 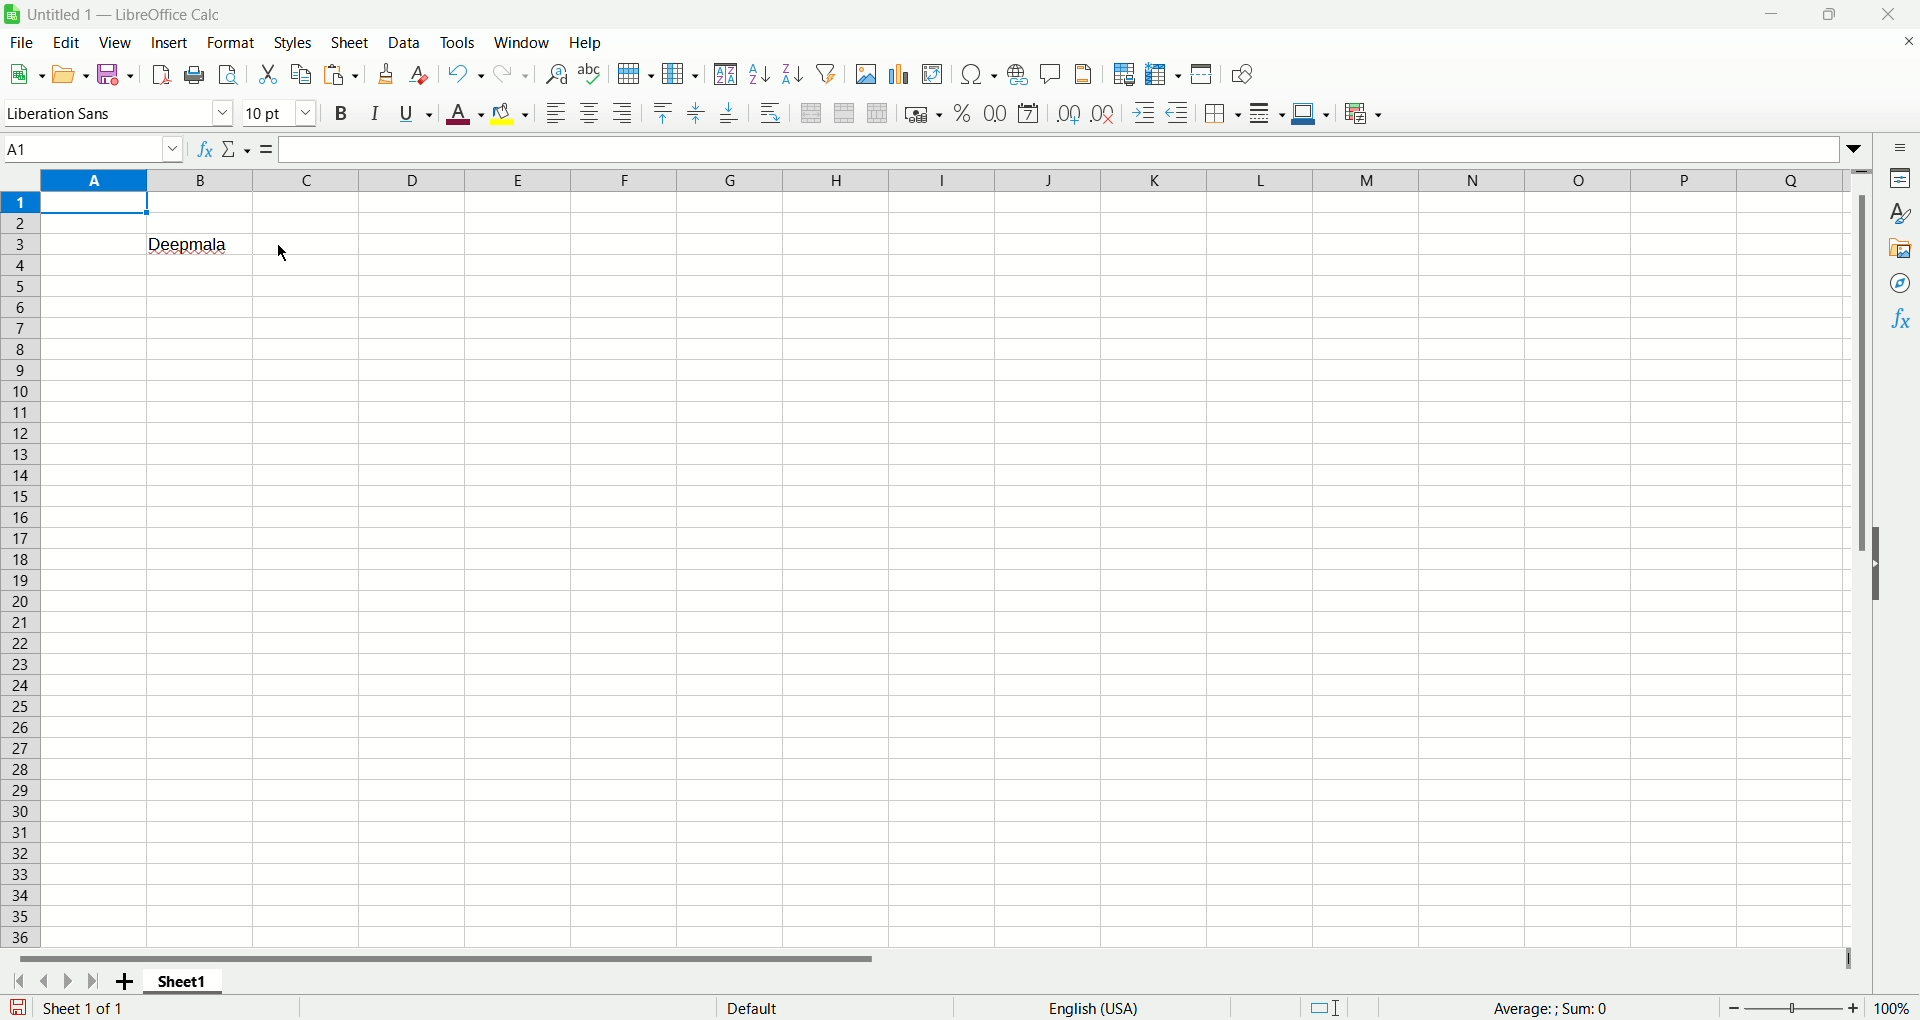 What do you see at coordinates (1104, 113) in the screenshot?
I see `Delete decimal place` at bounding box center [1104, 113].